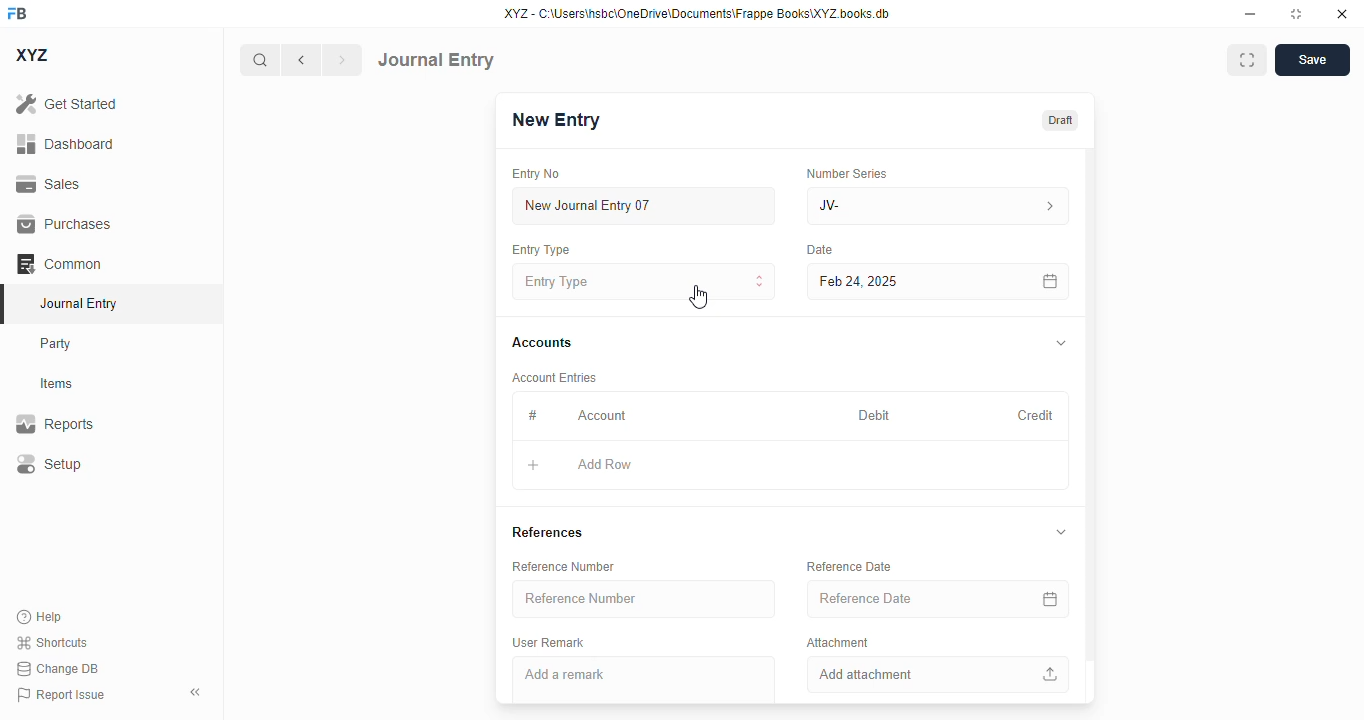 This screenshot has width=1364, height=720. What do you see at coordinates (1247, 60) in the screenshot?
I see `maximise window` at bounding box center [1247, 60].